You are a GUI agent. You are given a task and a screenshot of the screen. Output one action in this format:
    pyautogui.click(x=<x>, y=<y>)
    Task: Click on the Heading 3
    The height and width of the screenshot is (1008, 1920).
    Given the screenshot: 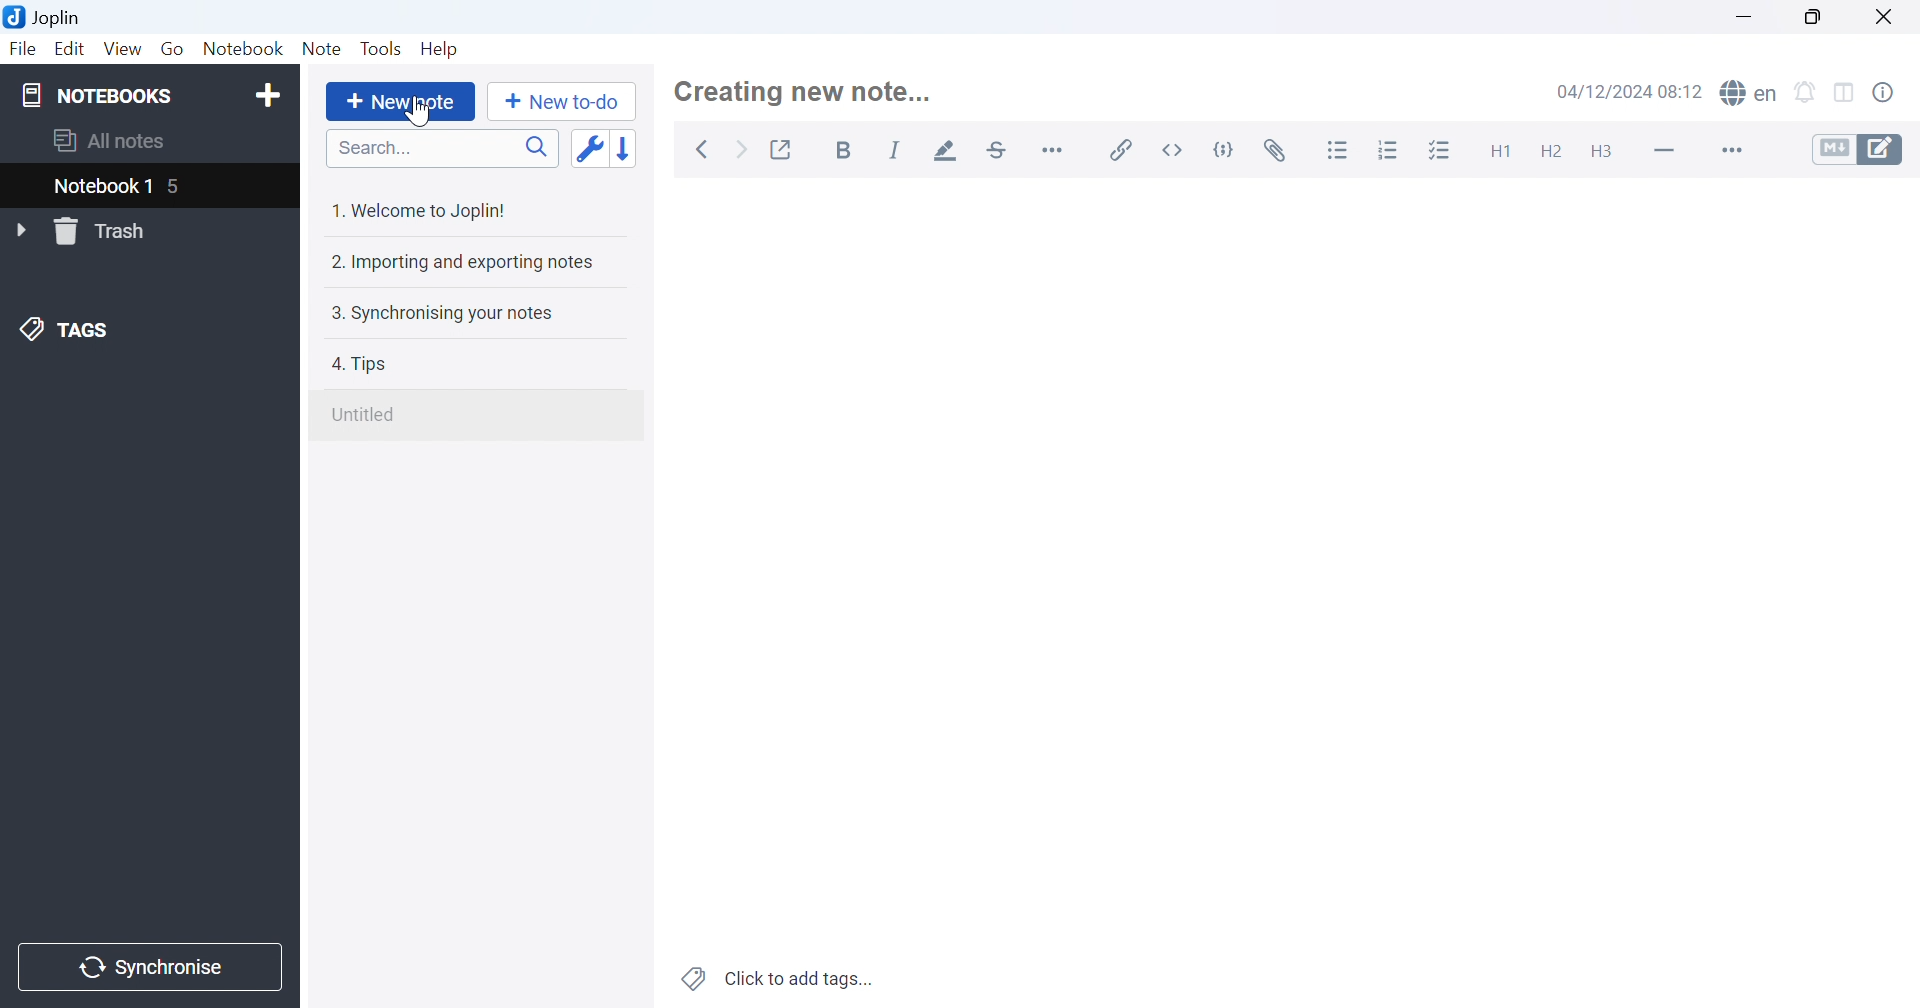 What is the action you would take?
    pyautogui.click(x=1612, y=153)
    